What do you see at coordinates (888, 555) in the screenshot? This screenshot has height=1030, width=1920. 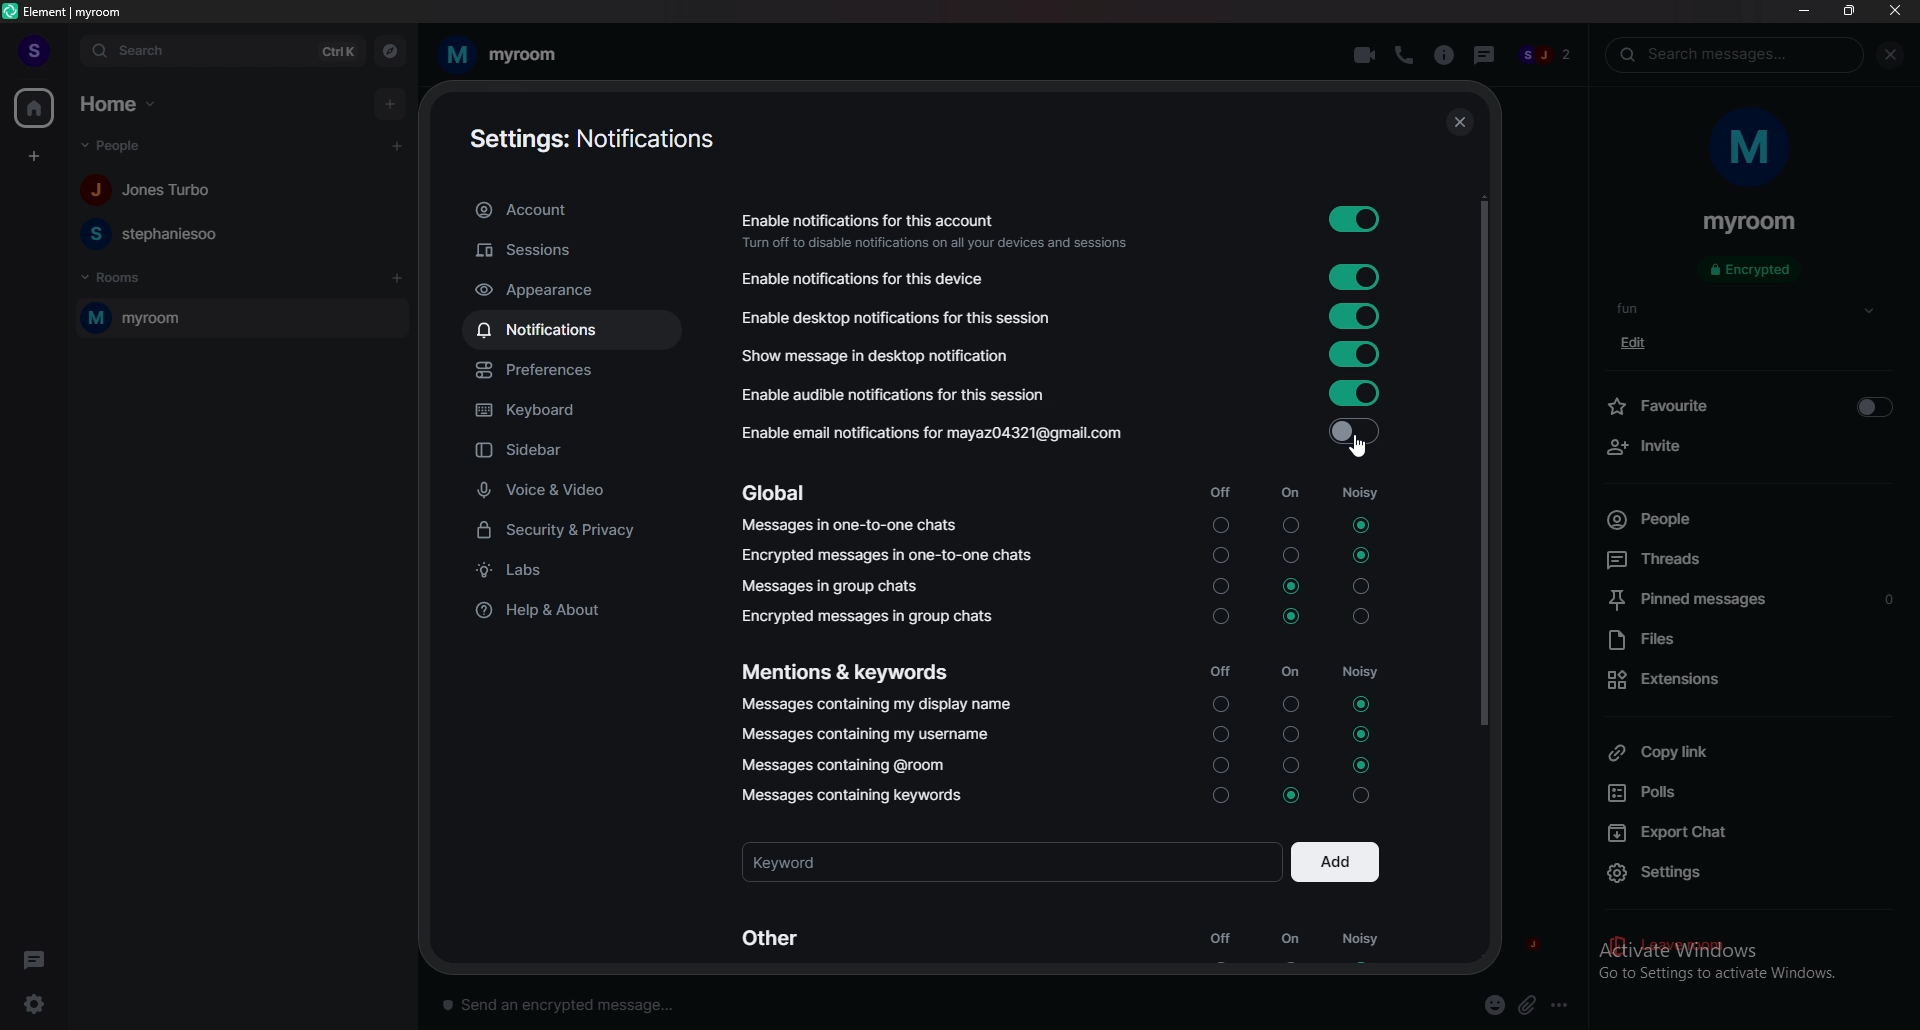 I see `encrypted messages in one to one chats` at bounding box center [888, 555].